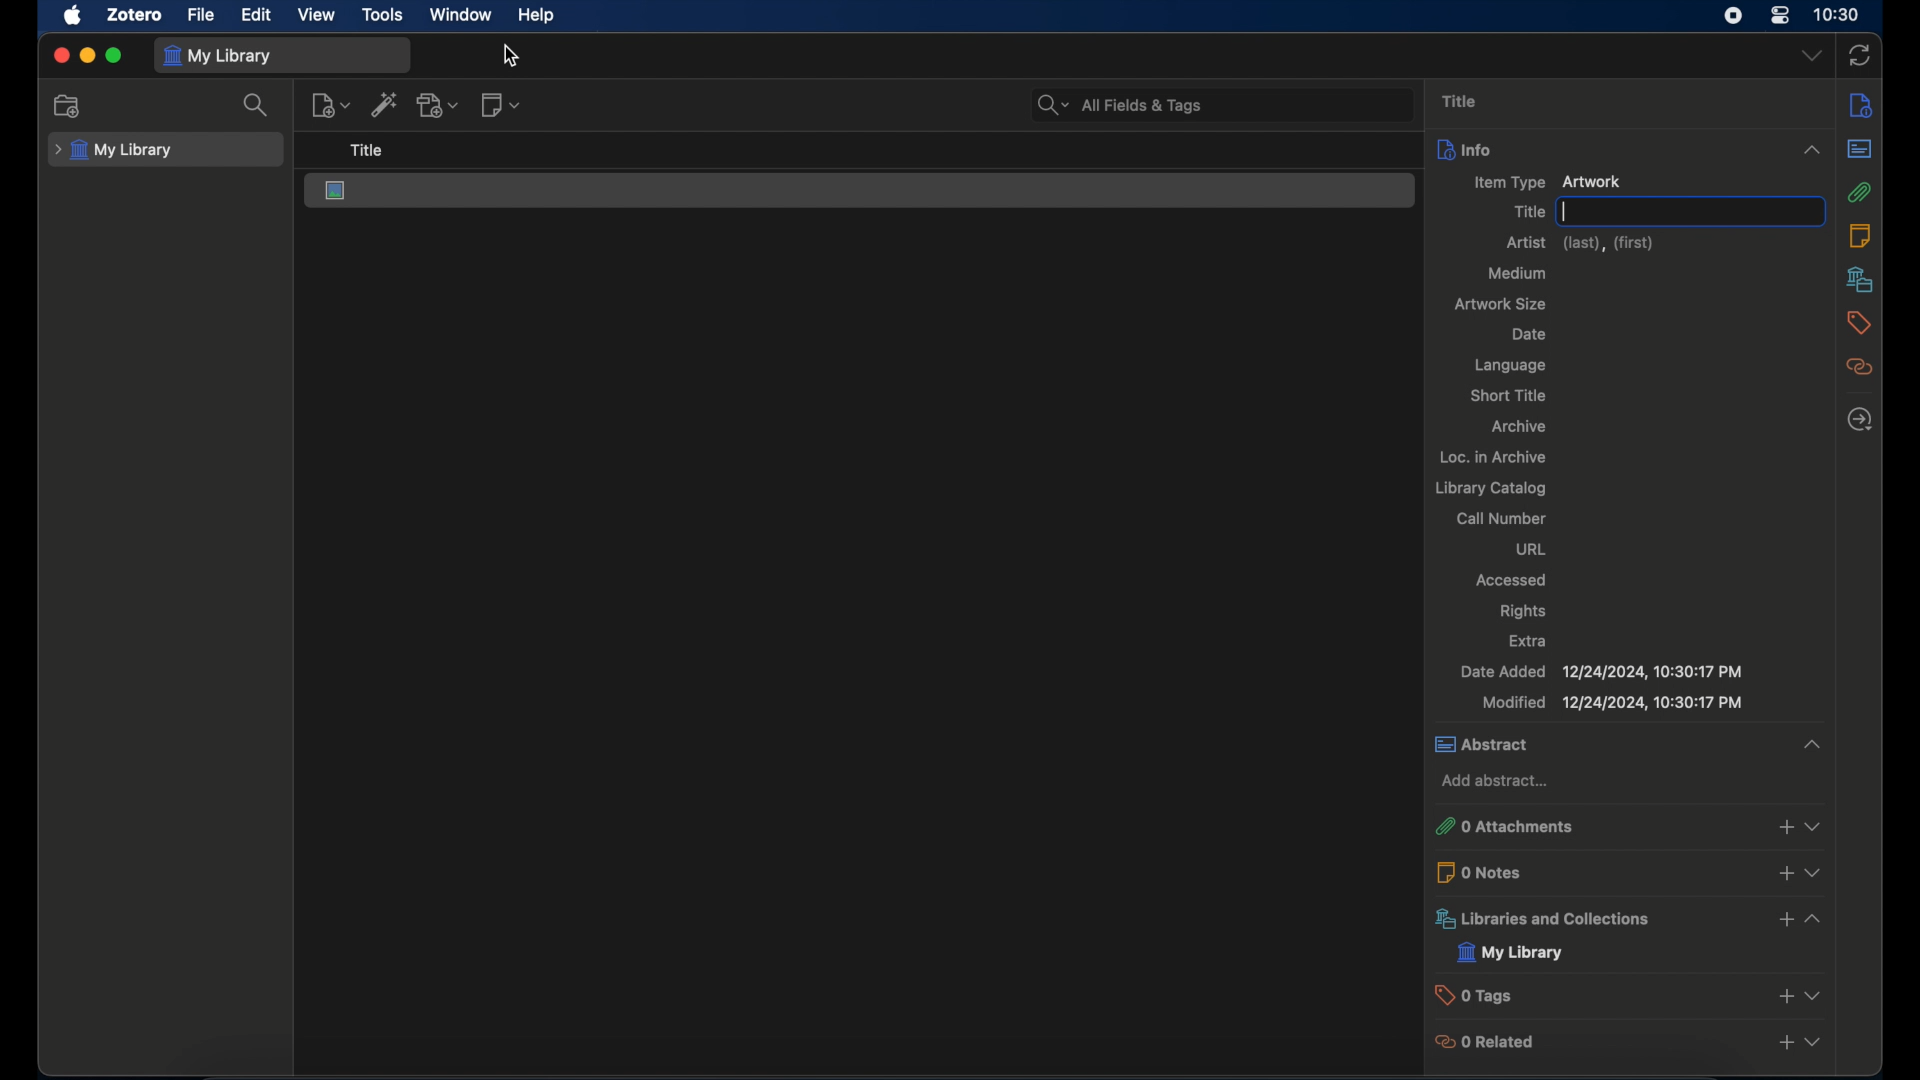  What do you see at coordinates (500, 104) in the screenshot?
I see `new notes` at bounding box center [500, 104].